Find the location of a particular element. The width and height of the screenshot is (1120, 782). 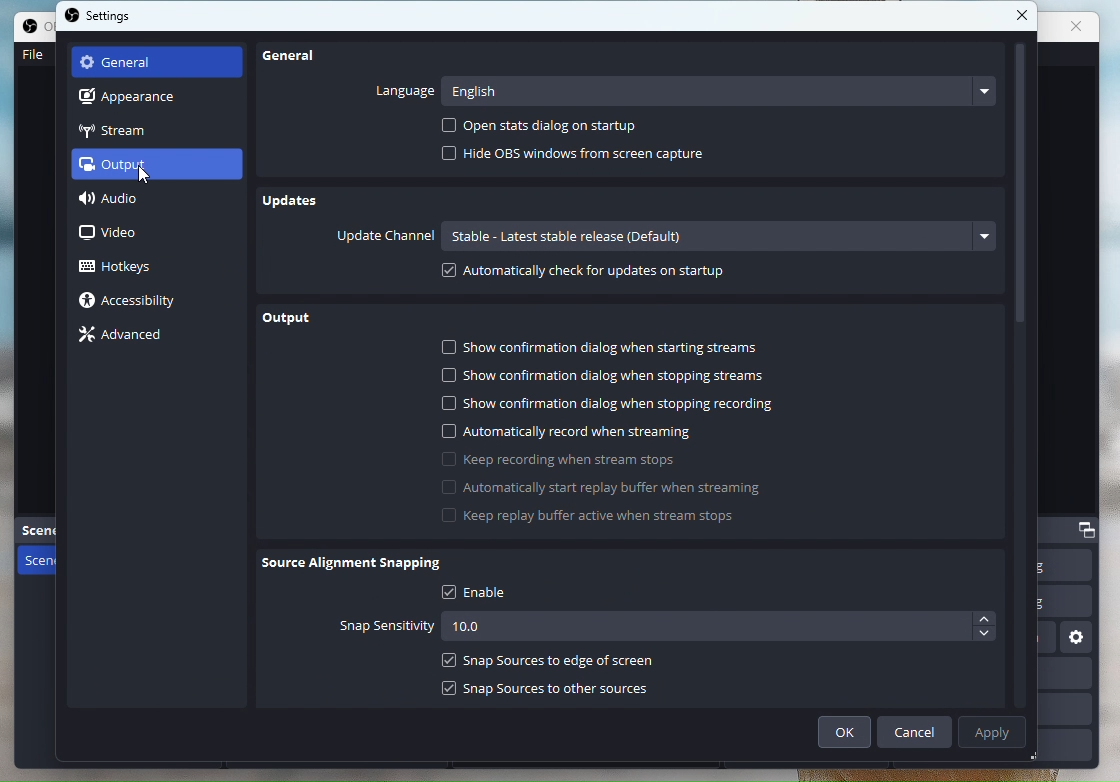

Cancel is located at coordinates (915, 732).